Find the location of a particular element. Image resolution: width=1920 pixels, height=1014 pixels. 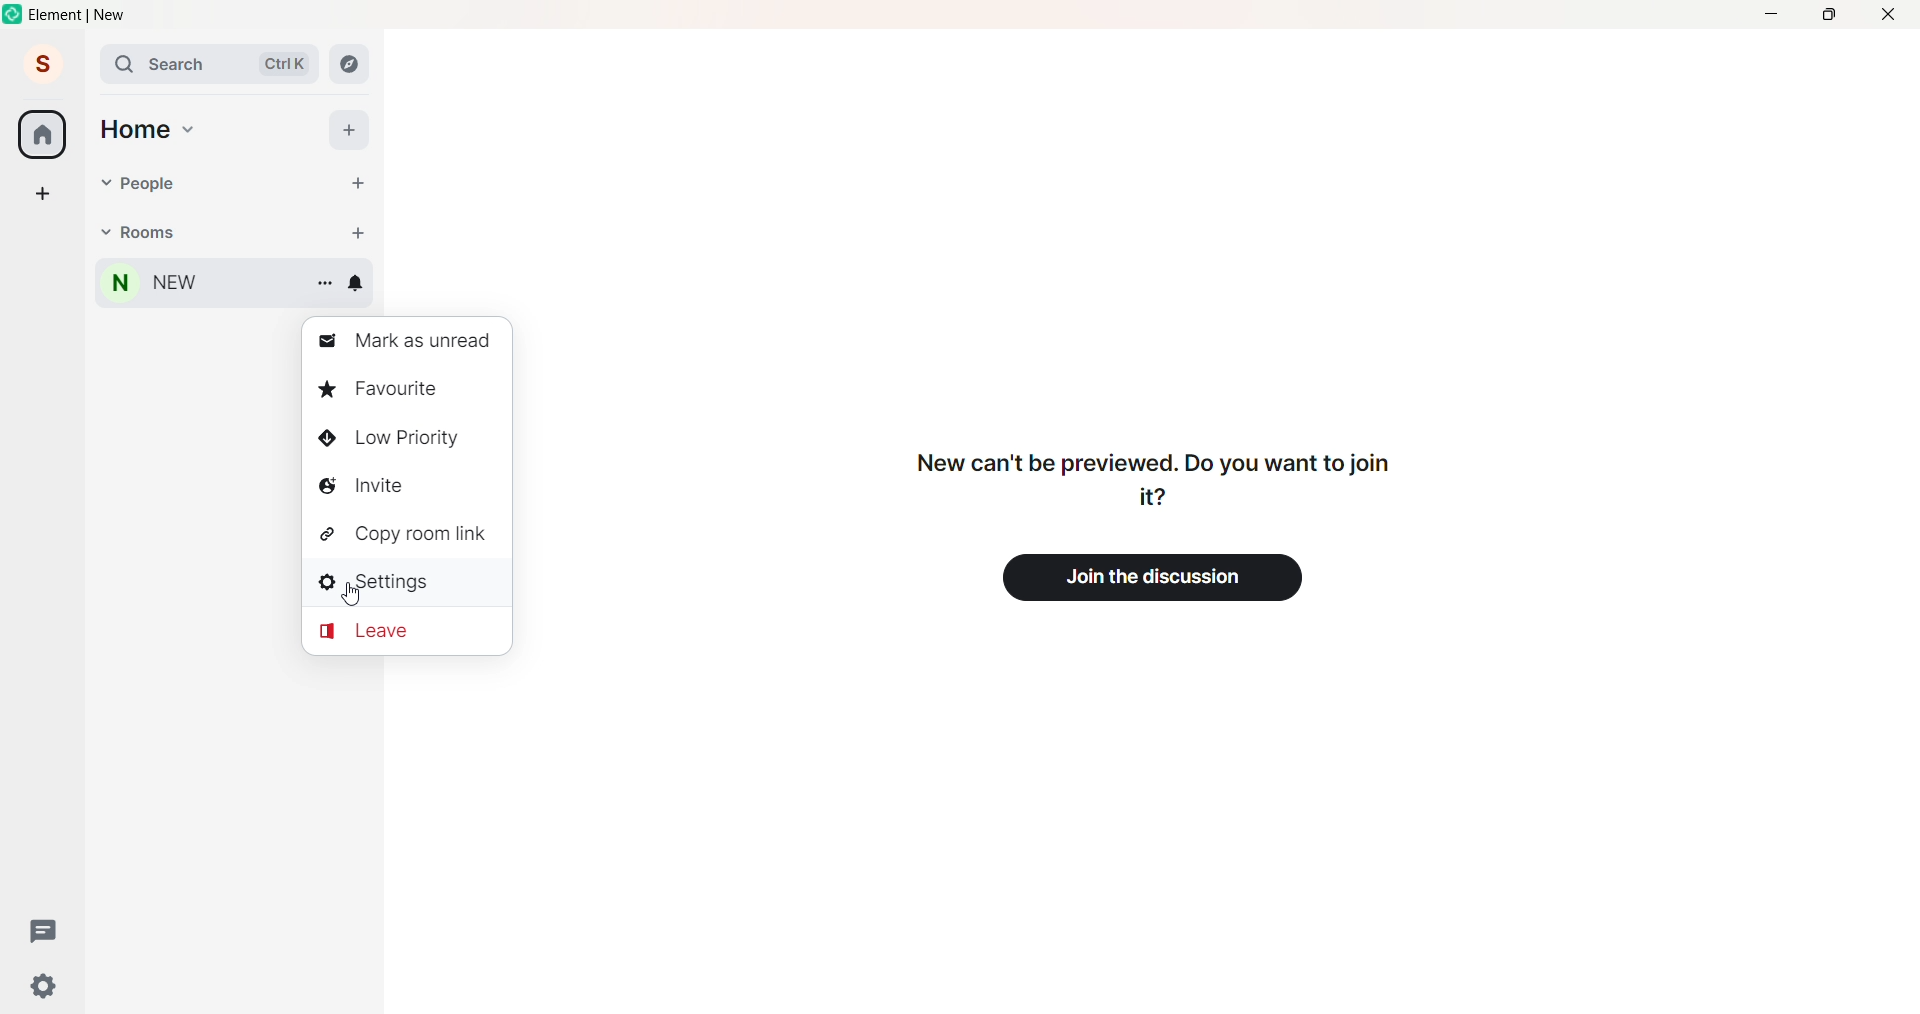

favourite is located at coordinates (391, 386).